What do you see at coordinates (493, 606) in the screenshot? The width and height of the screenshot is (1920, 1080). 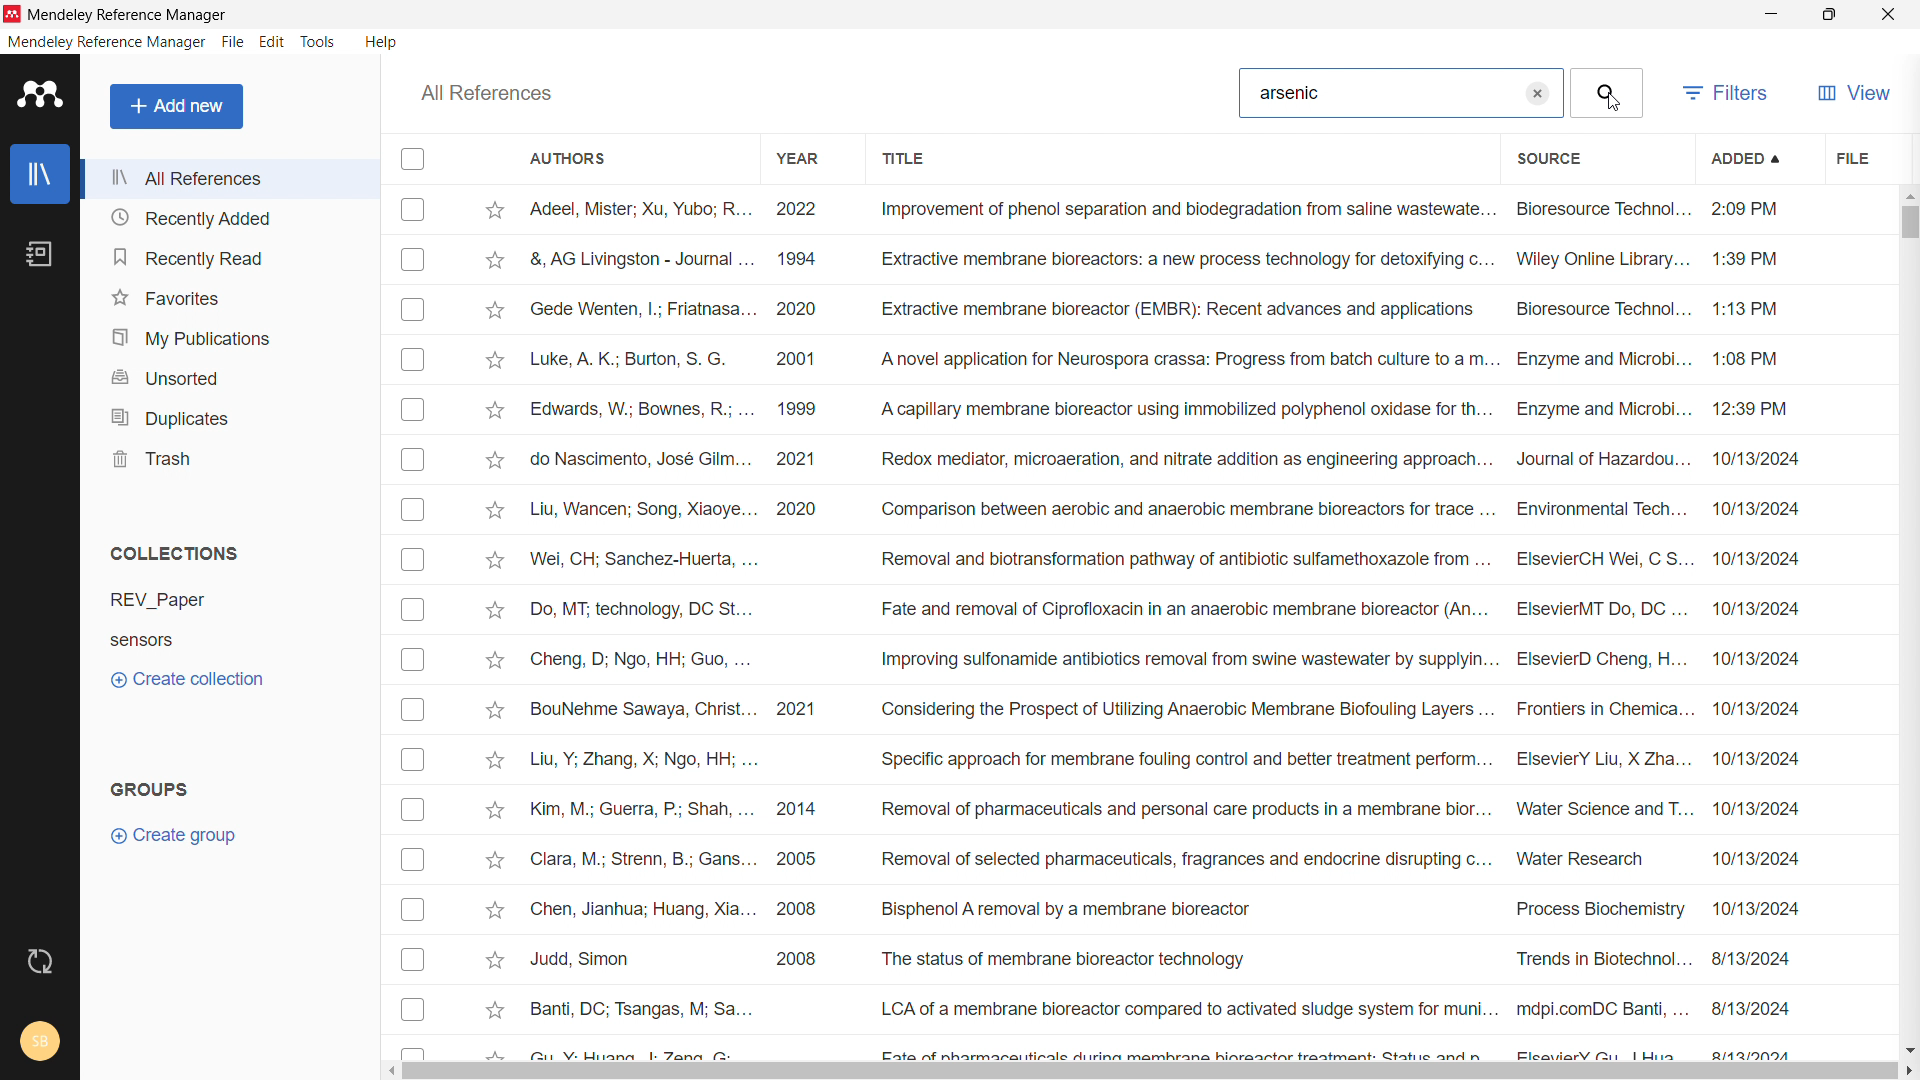 I see `Add to favorites` at bounding box center [493, 606].